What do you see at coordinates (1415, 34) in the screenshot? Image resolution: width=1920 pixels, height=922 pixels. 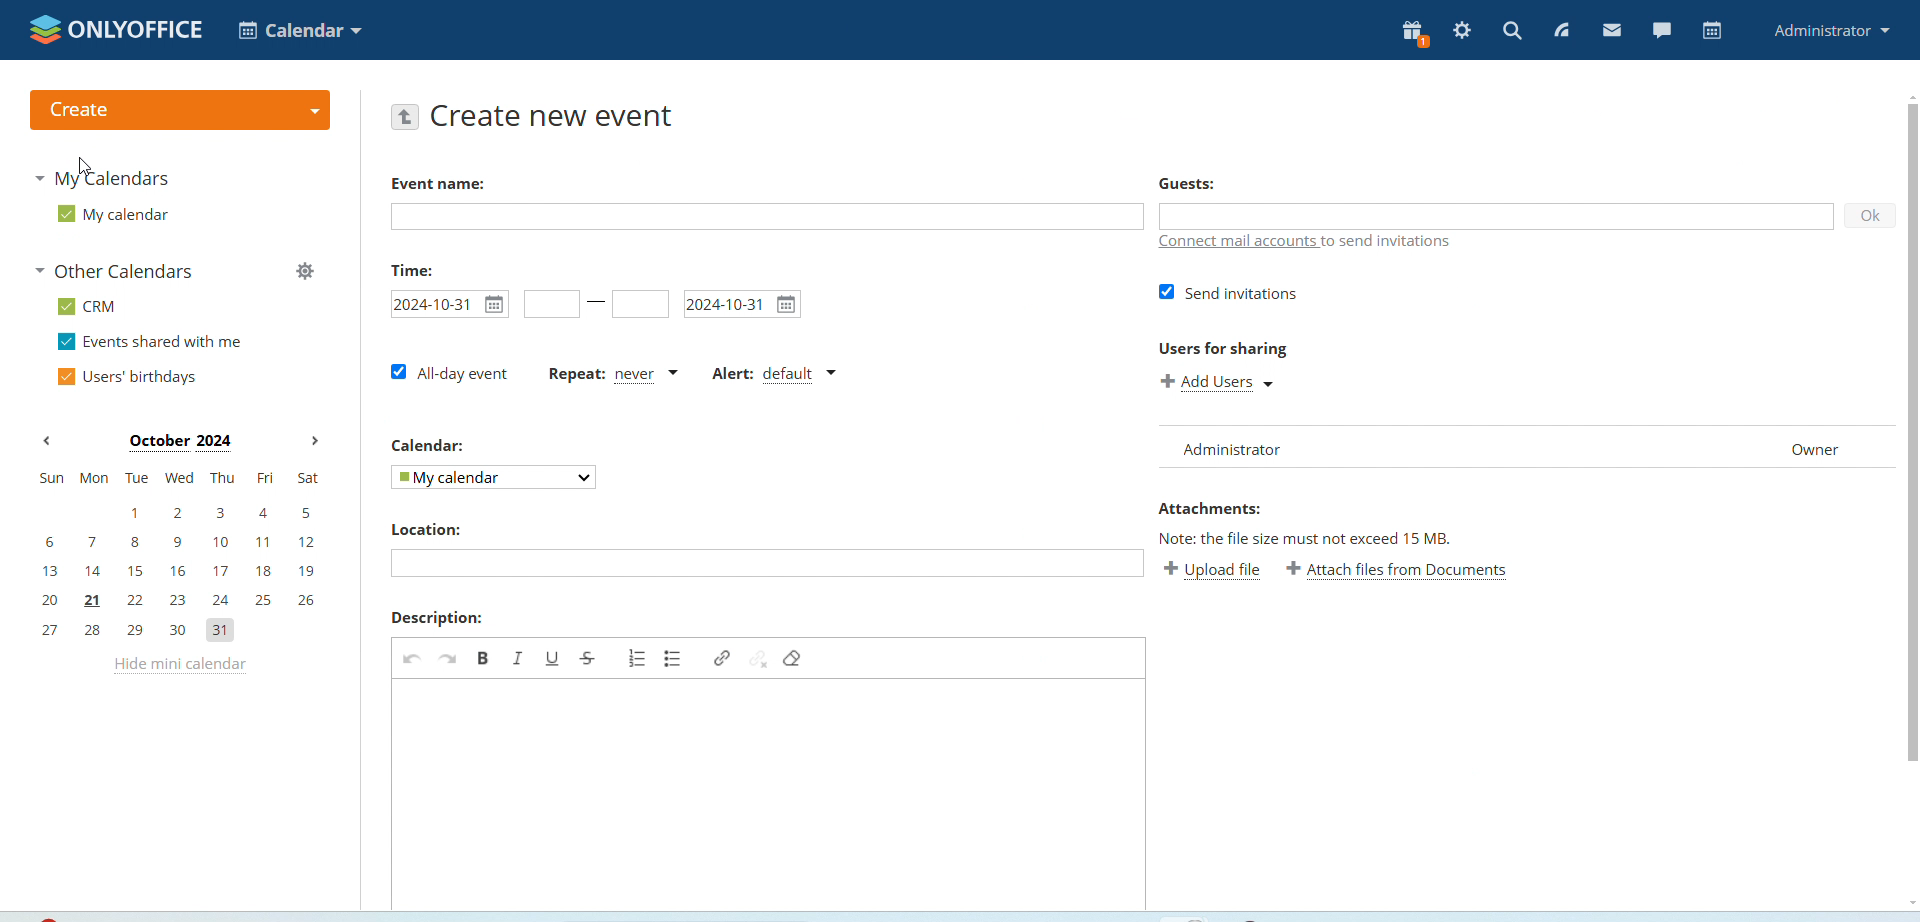 I see `present` at bounding box center [1415, 34].